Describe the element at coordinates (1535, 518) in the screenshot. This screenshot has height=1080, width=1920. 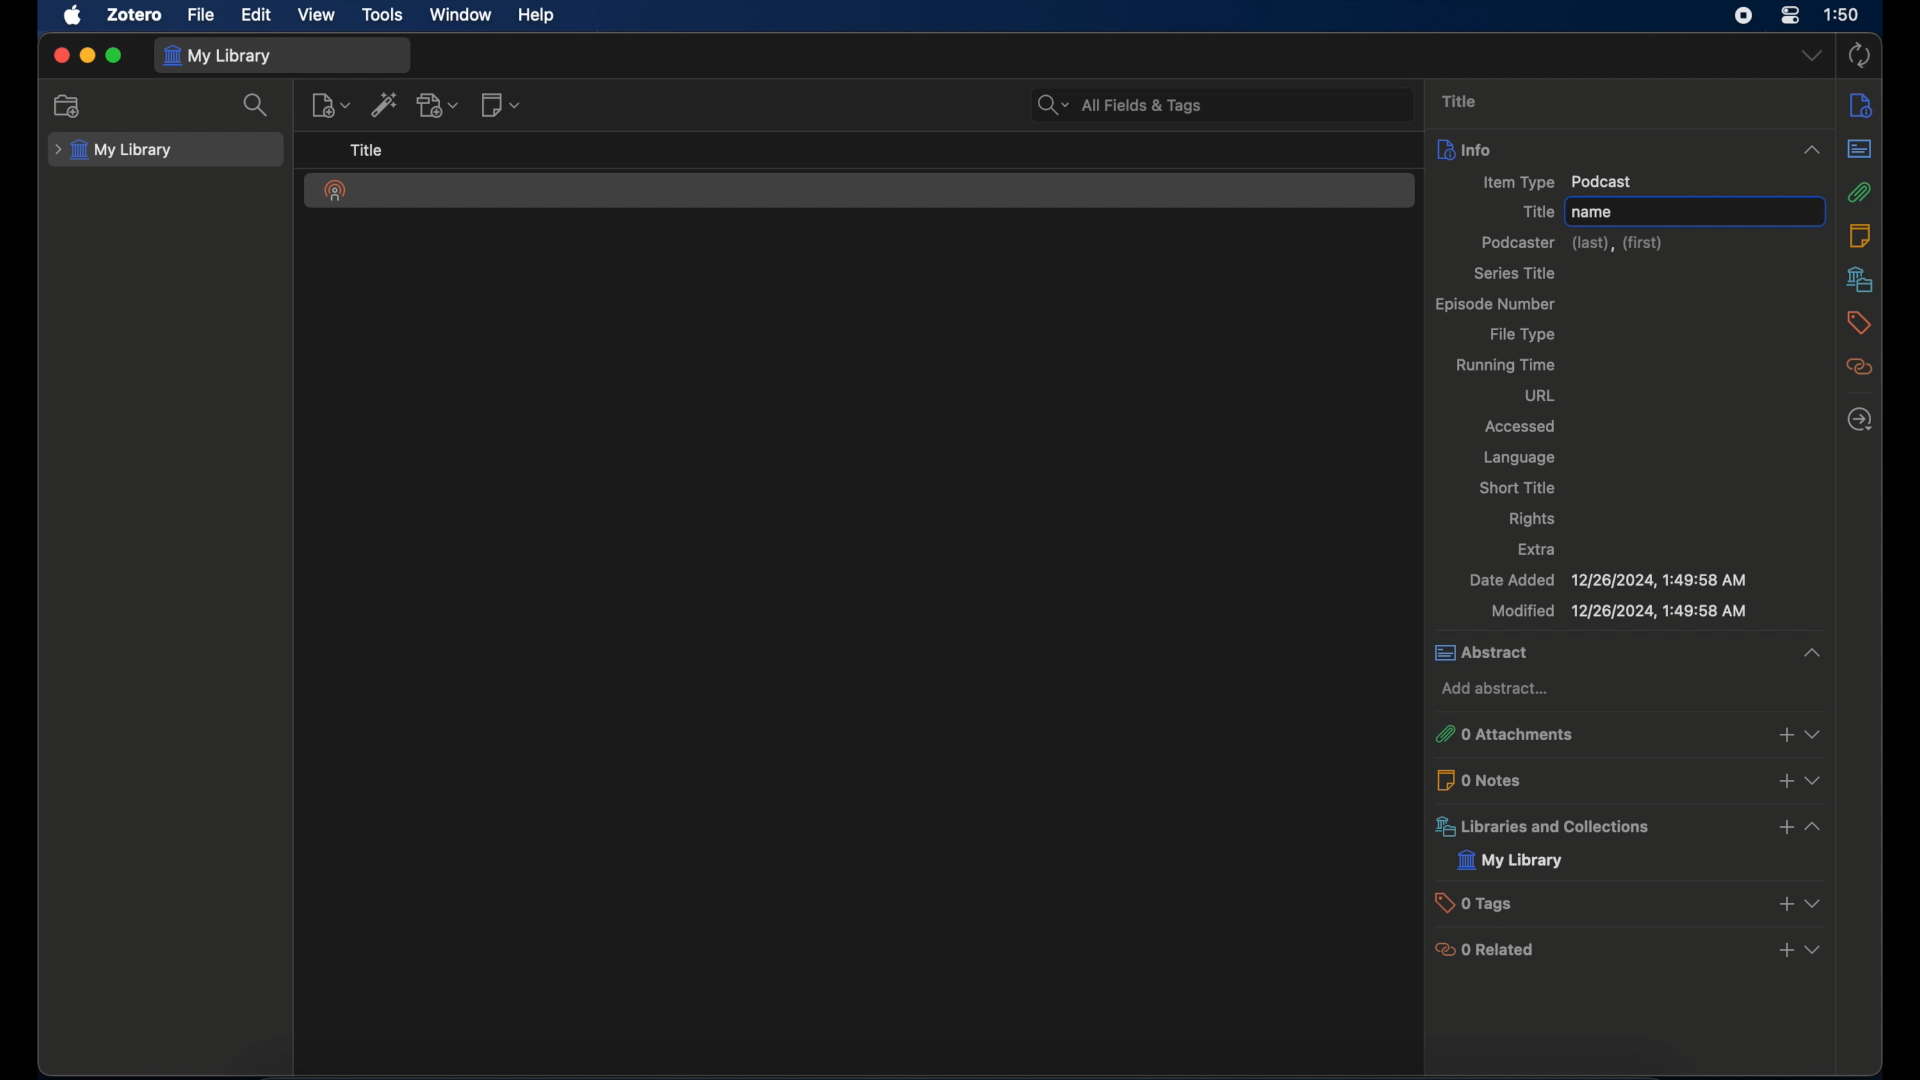
I see `rights` at that location.